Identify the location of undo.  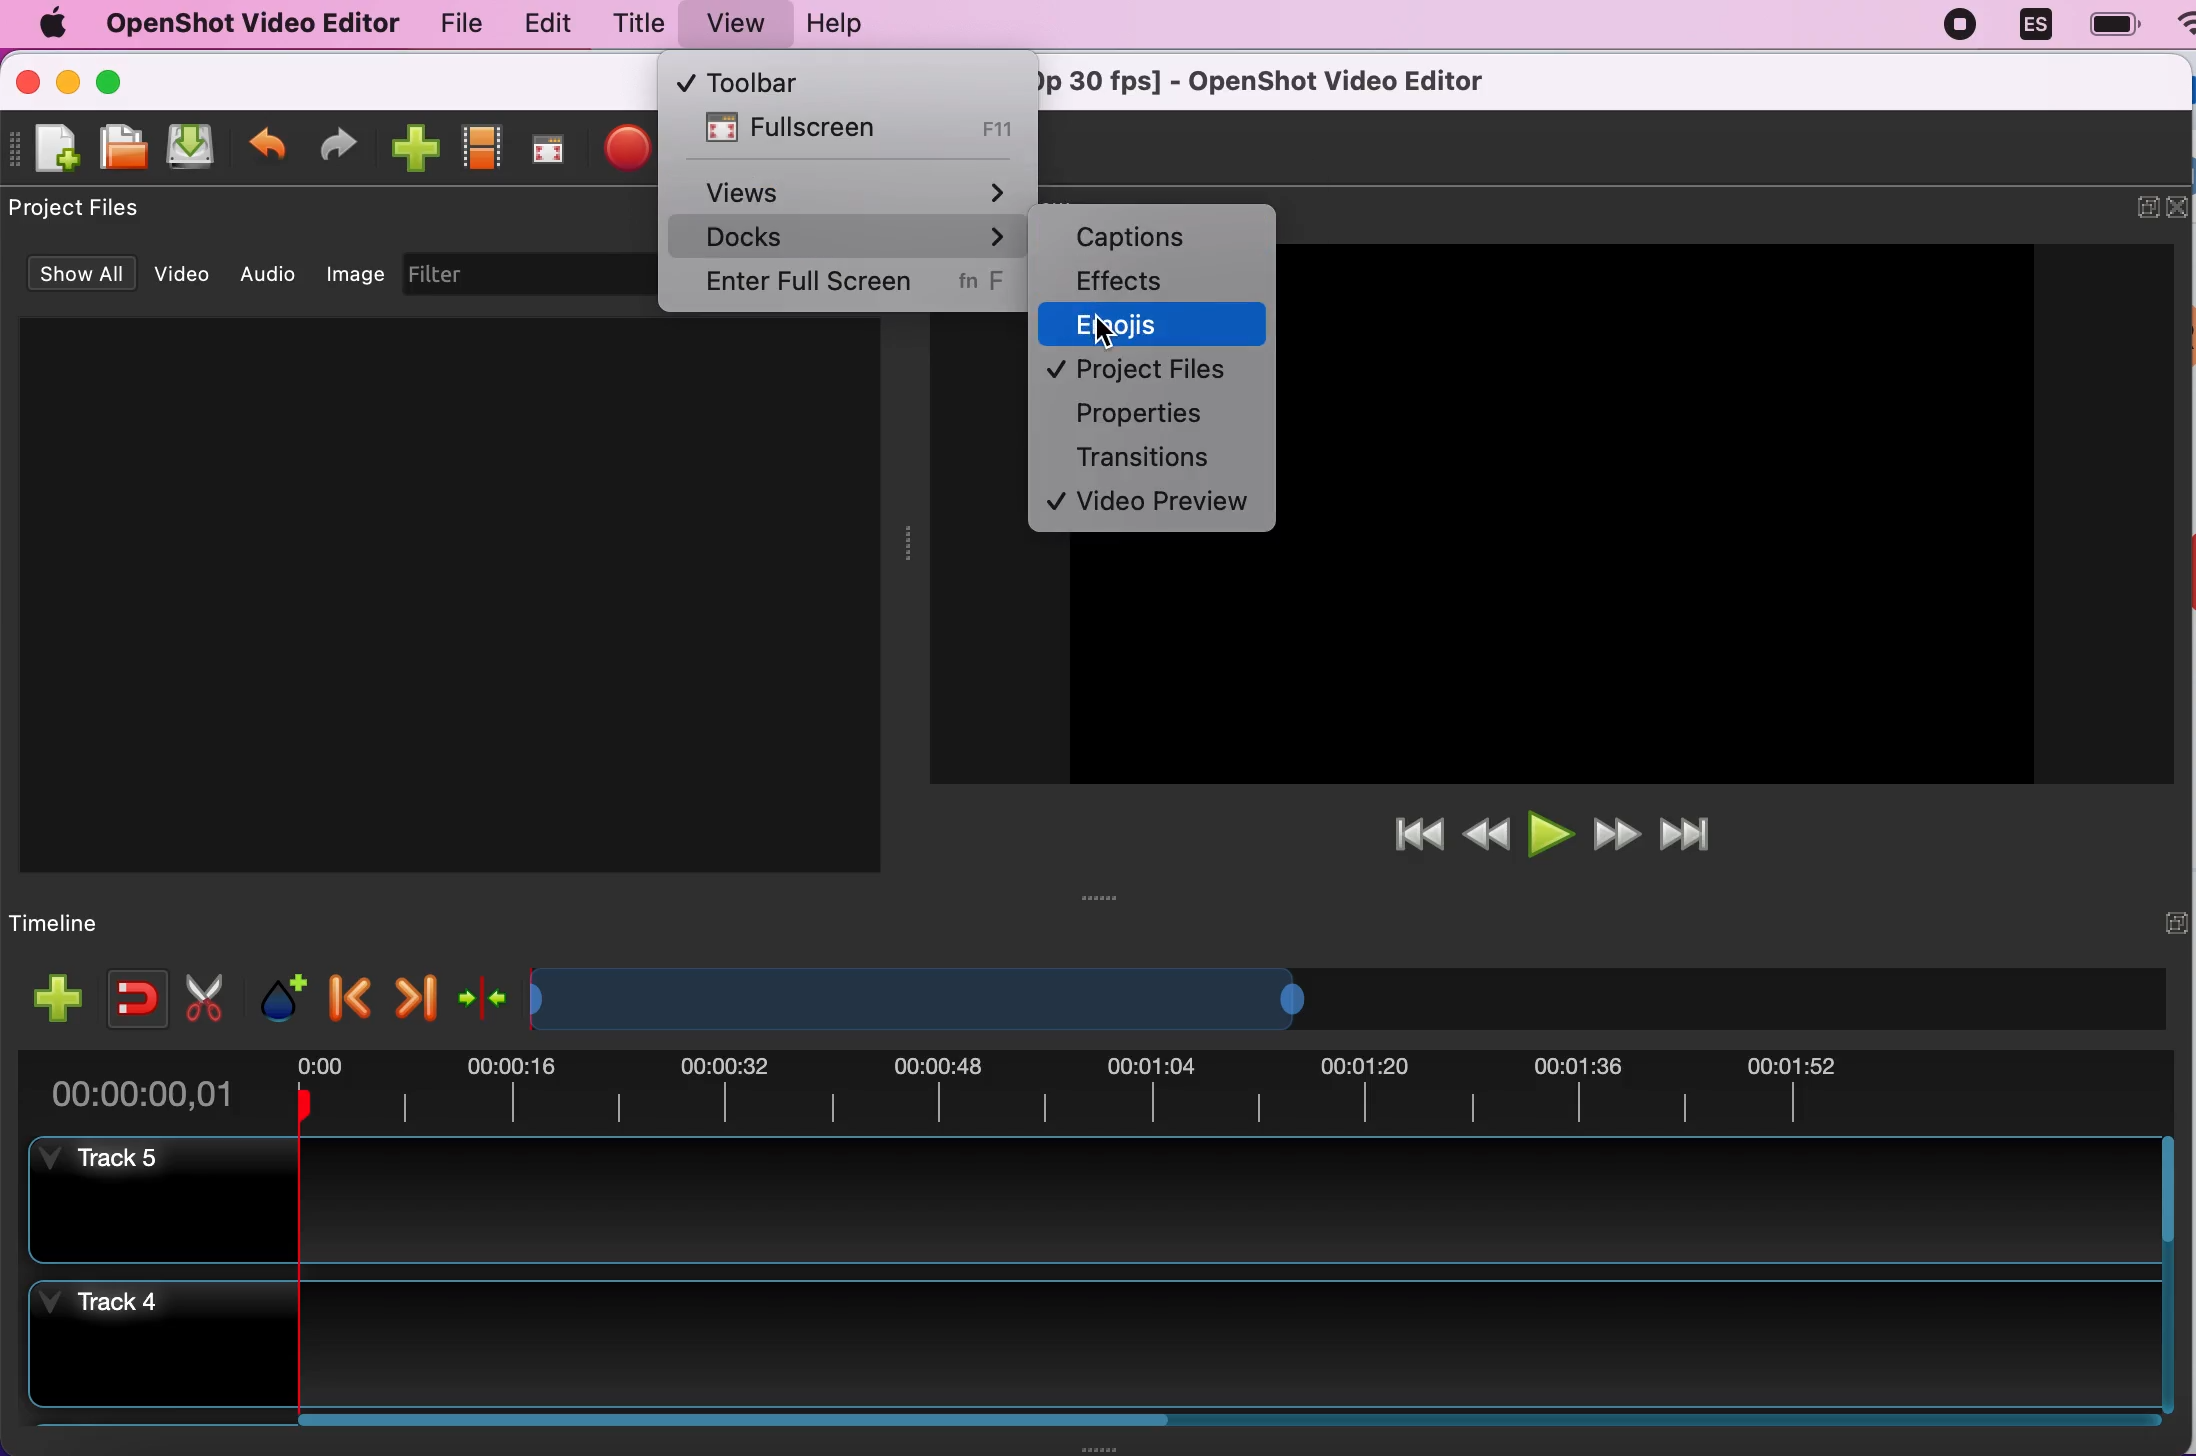
(268, 139).